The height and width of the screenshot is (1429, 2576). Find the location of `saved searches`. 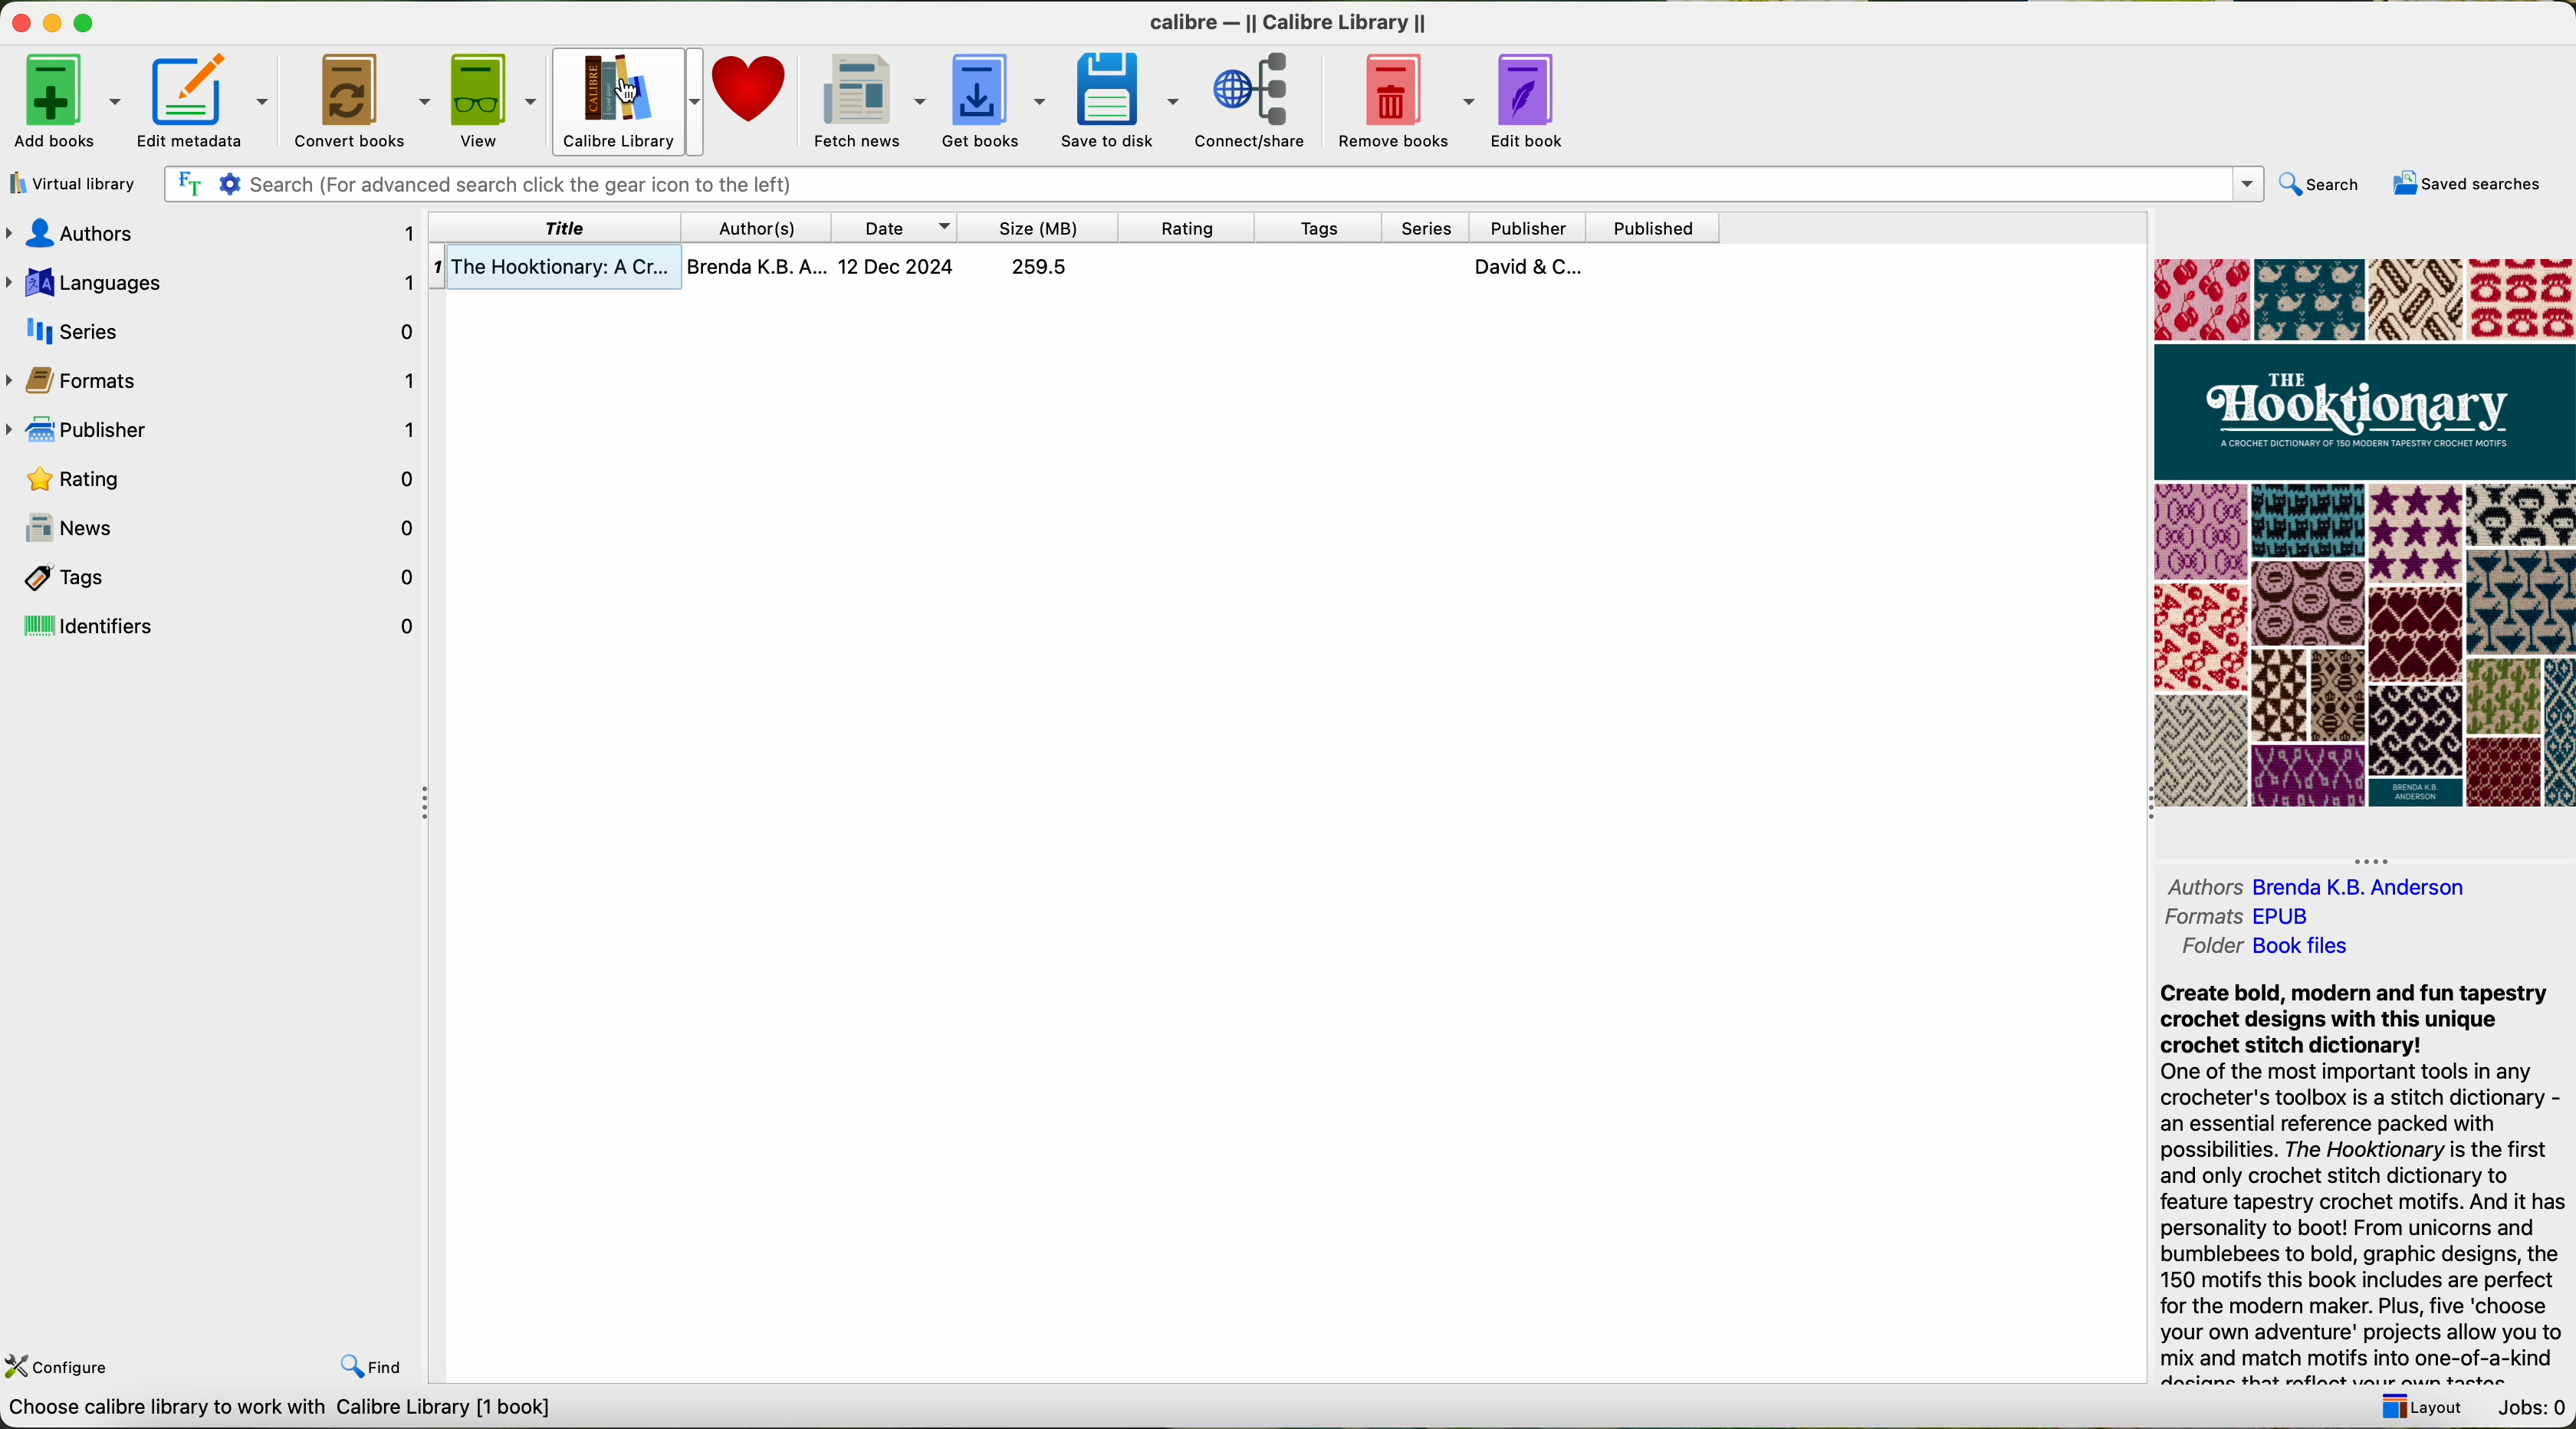

saved searches is located at coordinates (2465, 185).